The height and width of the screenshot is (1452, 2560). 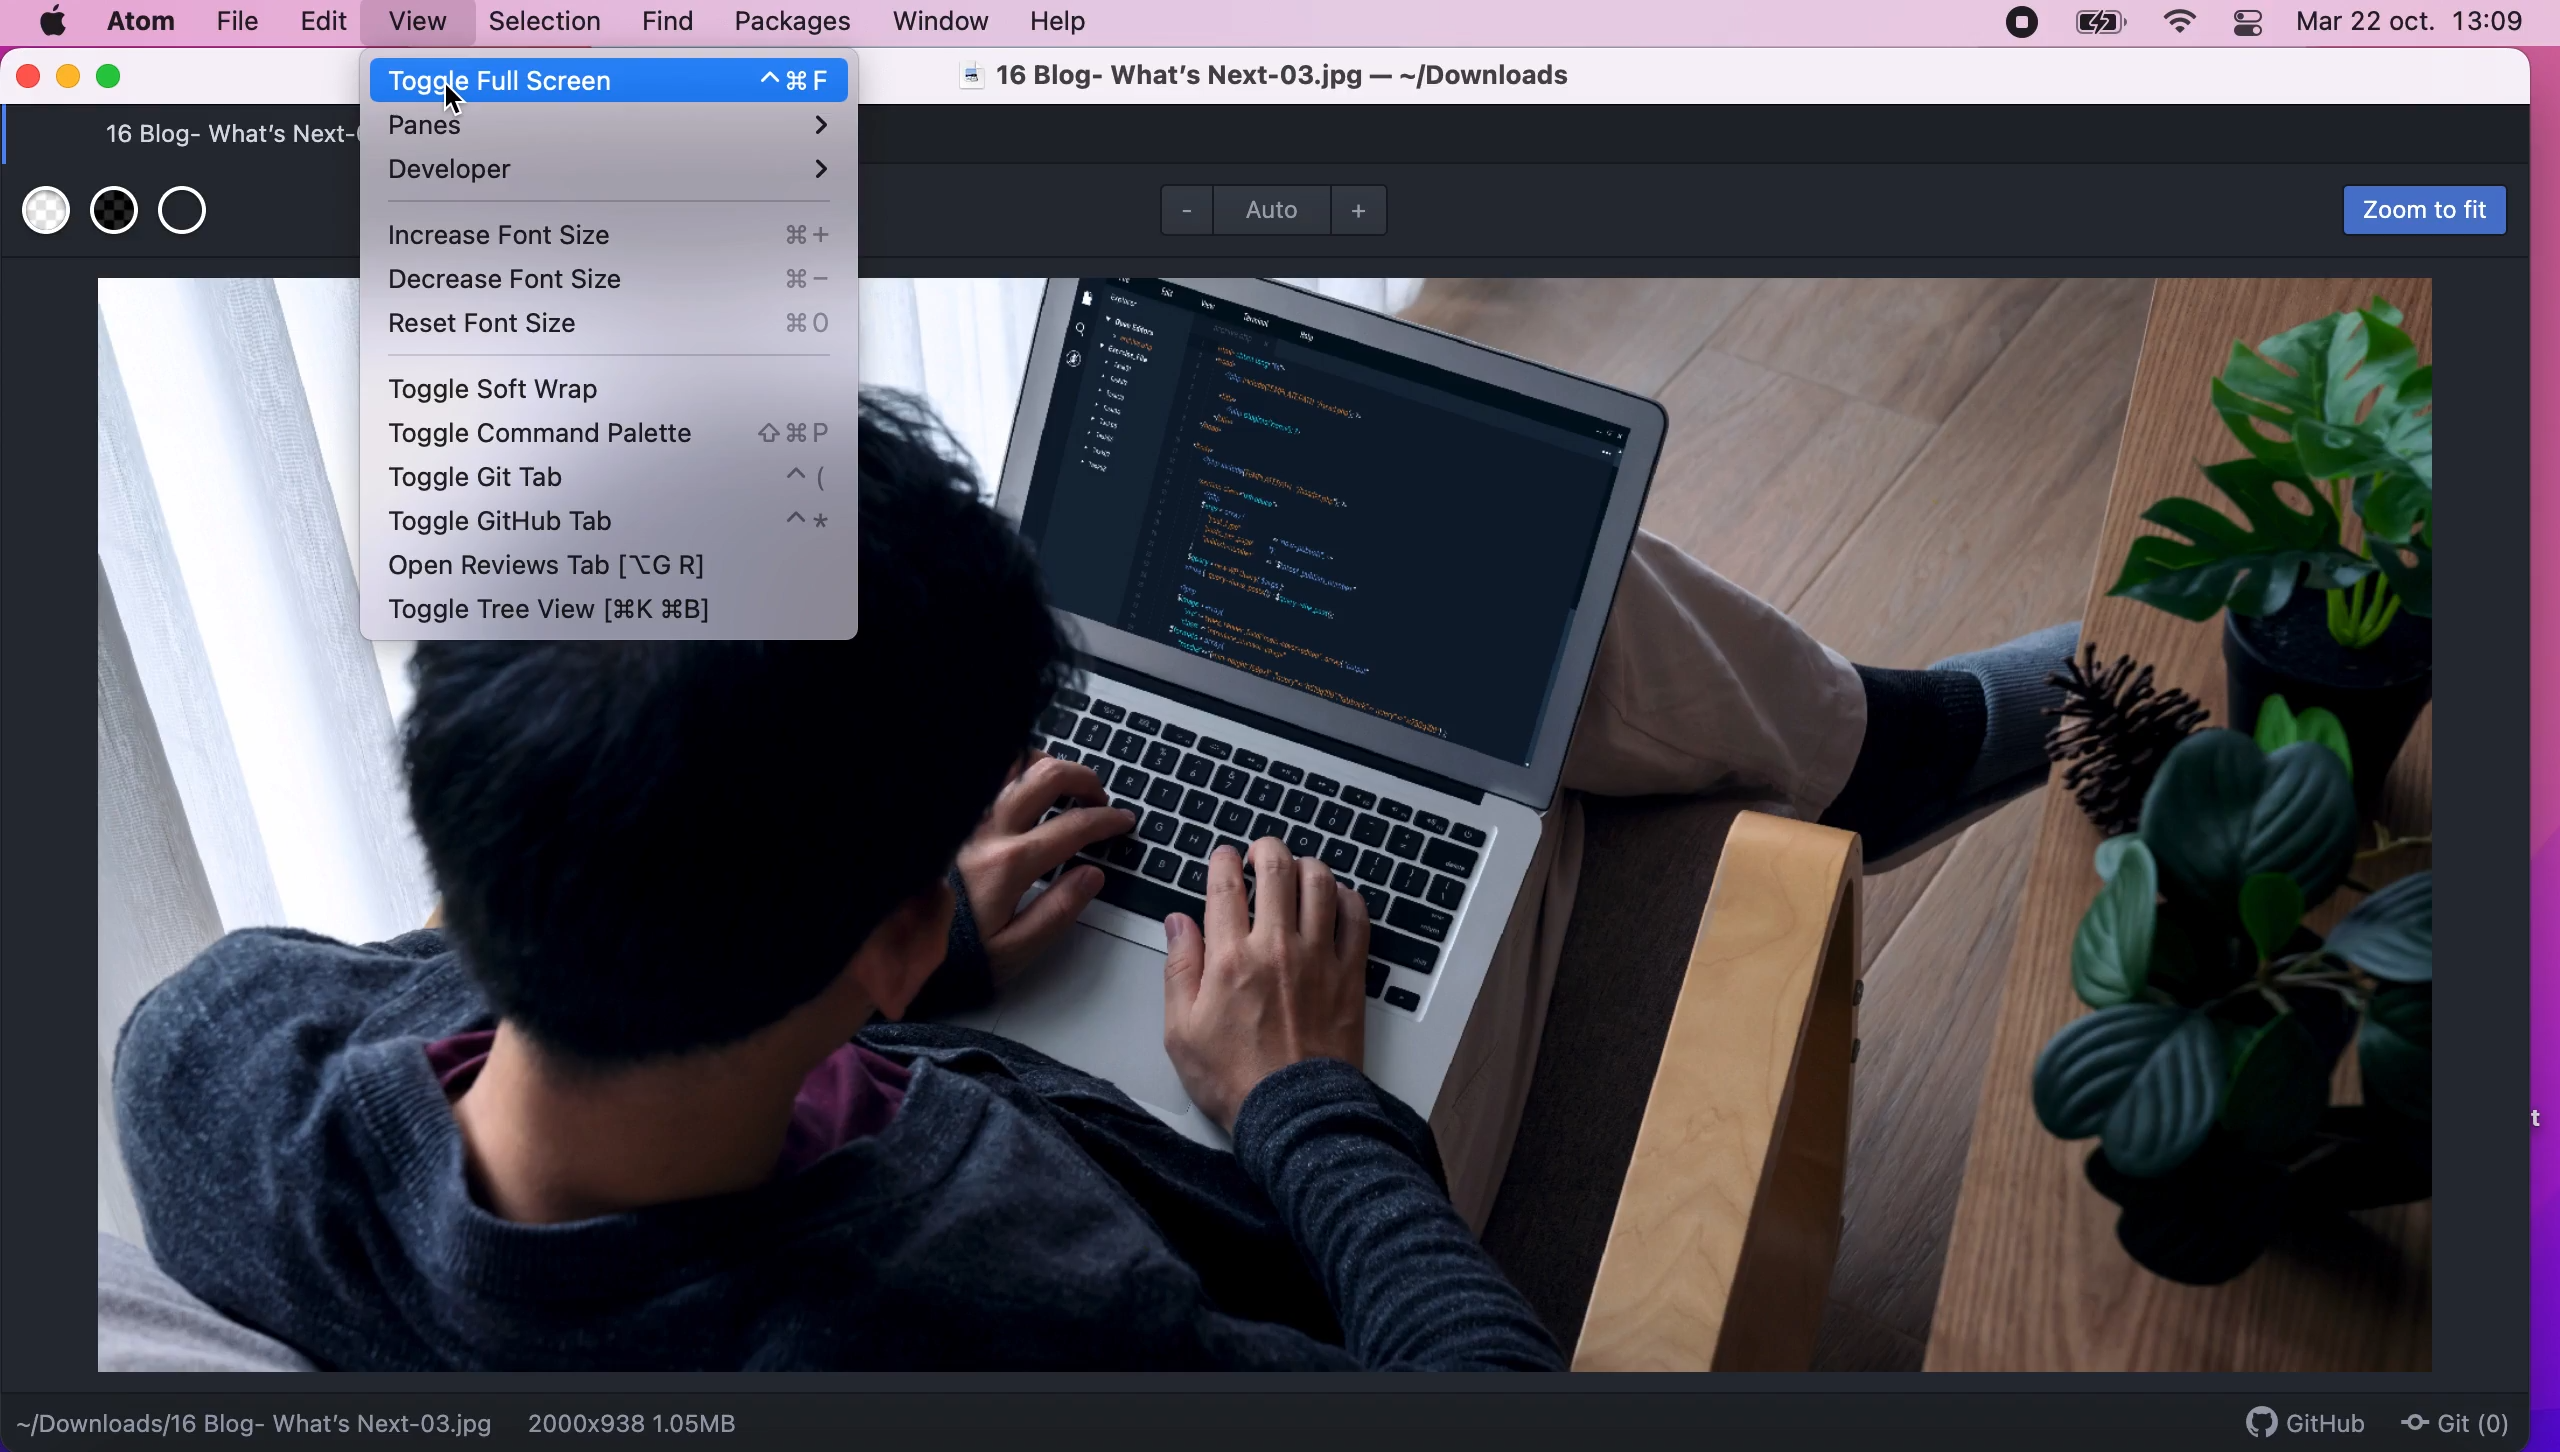 What do you see at coordinates (2251, 24) in the screenshot?
I see `panel control` at bounding box center [2251, 24].